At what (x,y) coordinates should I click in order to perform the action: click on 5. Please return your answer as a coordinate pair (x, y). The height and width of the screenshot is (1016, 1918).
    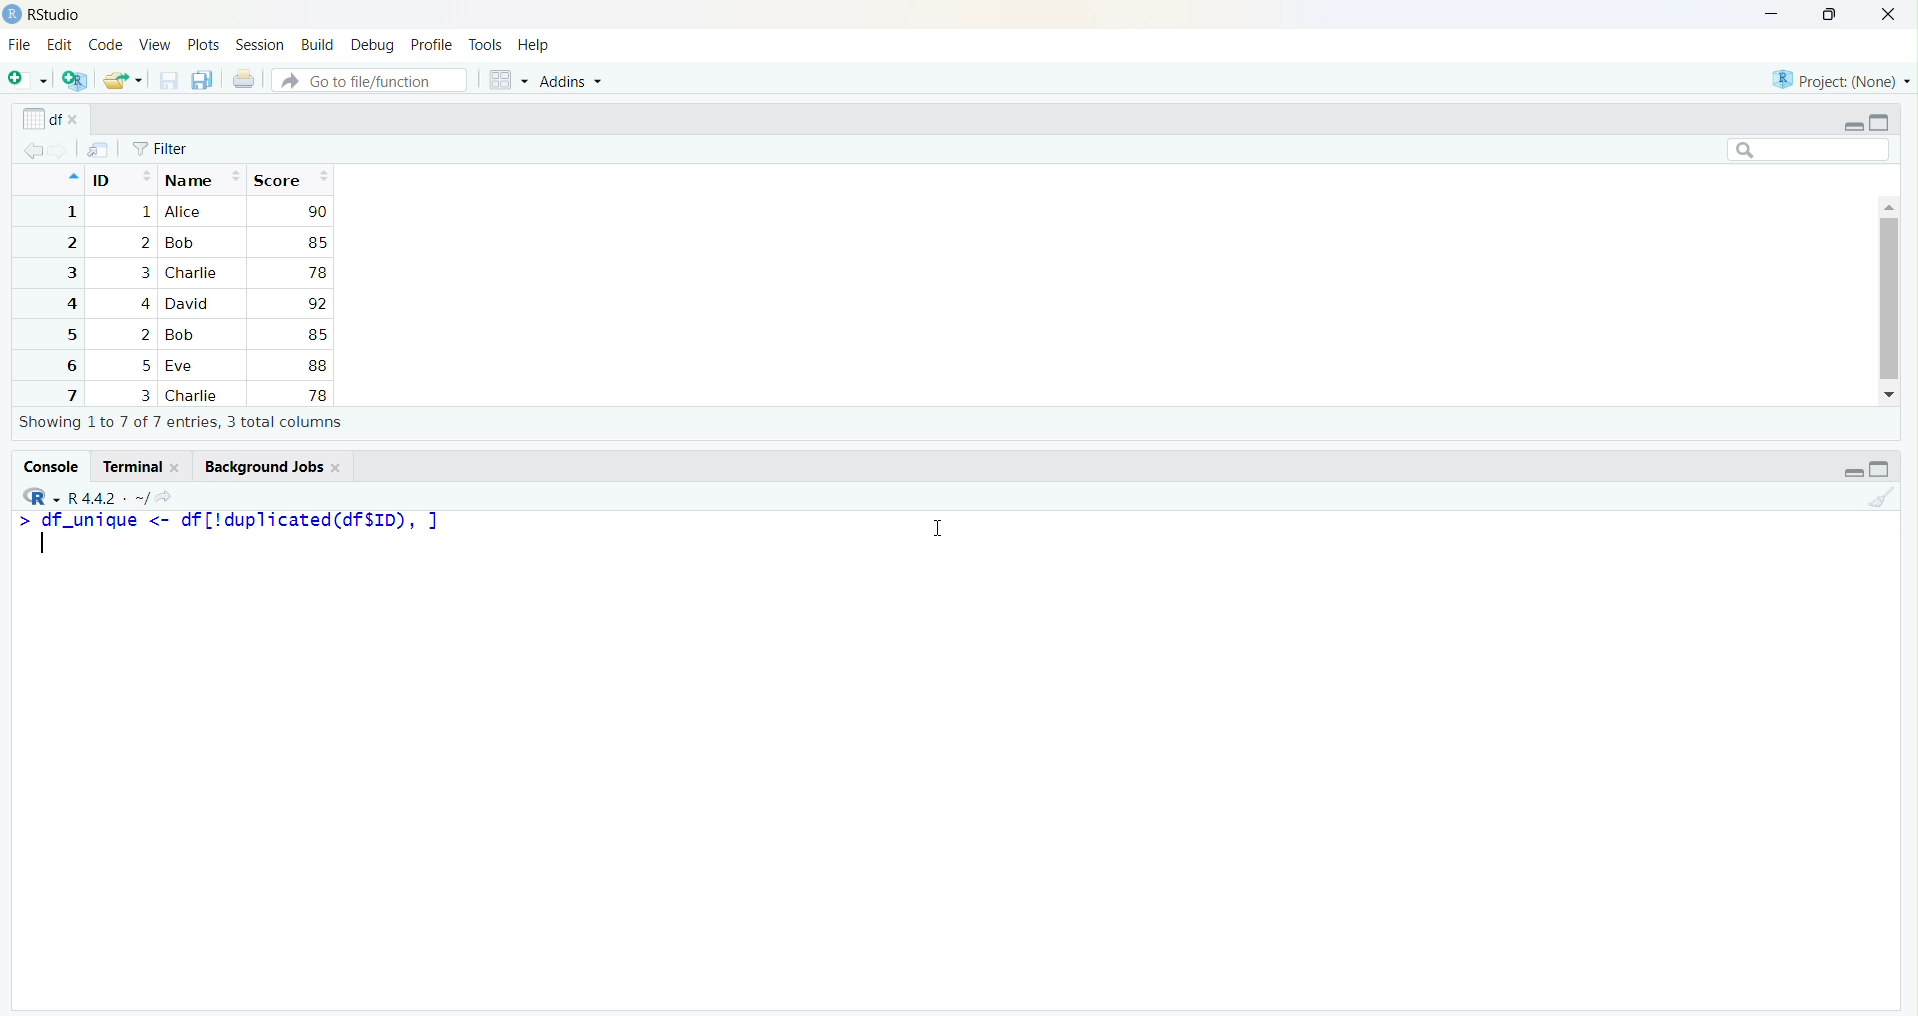
    Looking at the image, I should click on (69, 335).